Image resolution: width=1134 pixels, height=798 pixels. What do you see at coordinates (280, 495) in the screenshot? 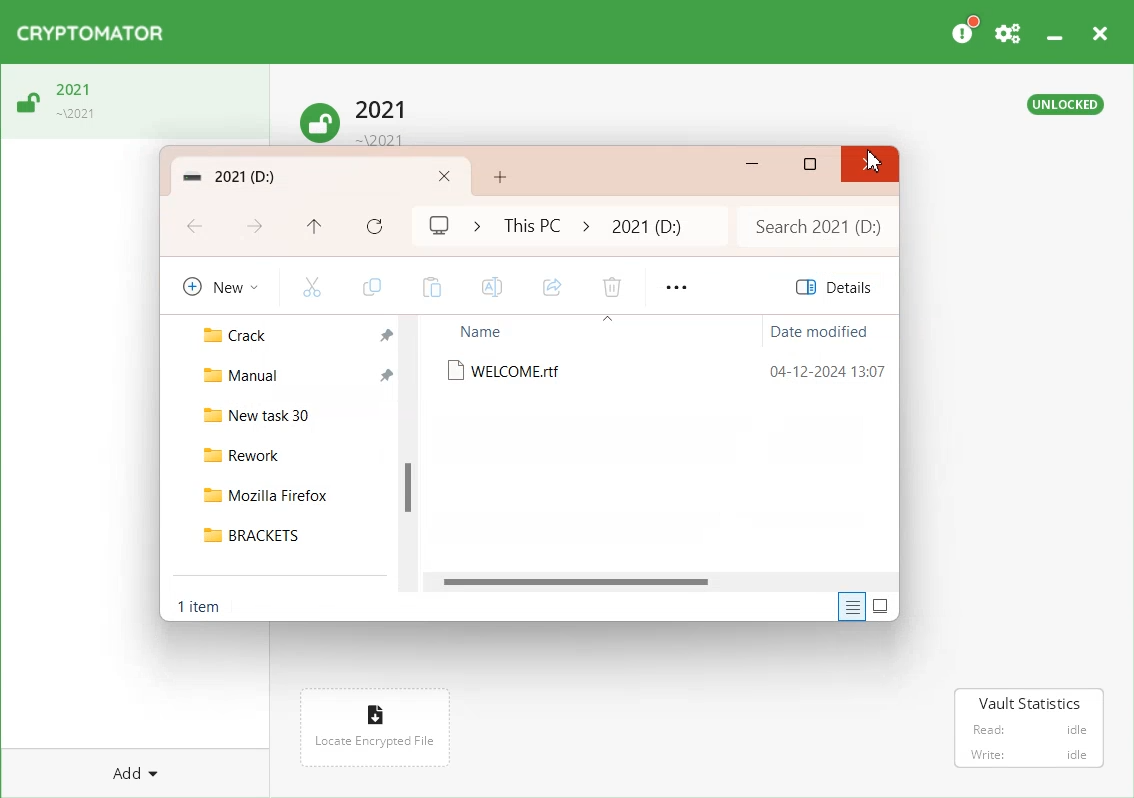
I see `Mozilla Firefox` at bounding box center [280, 495].